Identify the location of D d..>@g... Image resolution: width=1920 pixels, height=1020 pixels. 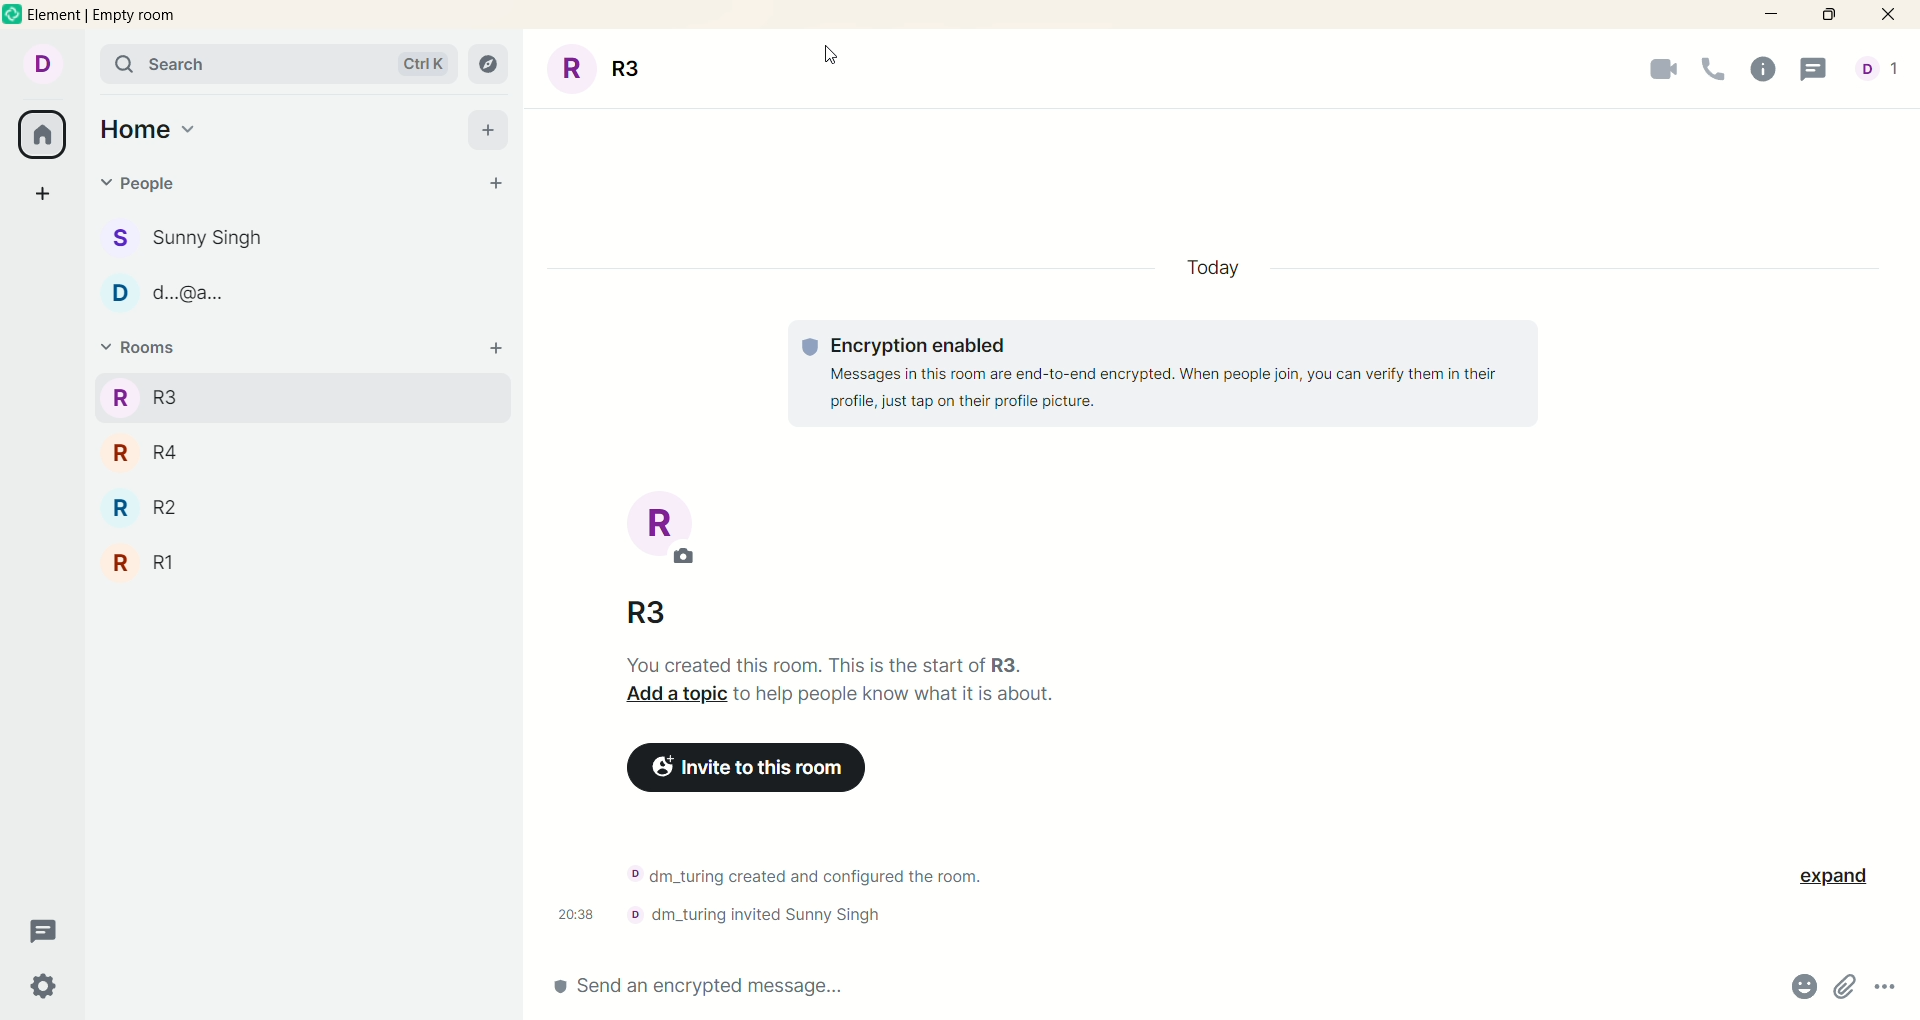
(176, 288).